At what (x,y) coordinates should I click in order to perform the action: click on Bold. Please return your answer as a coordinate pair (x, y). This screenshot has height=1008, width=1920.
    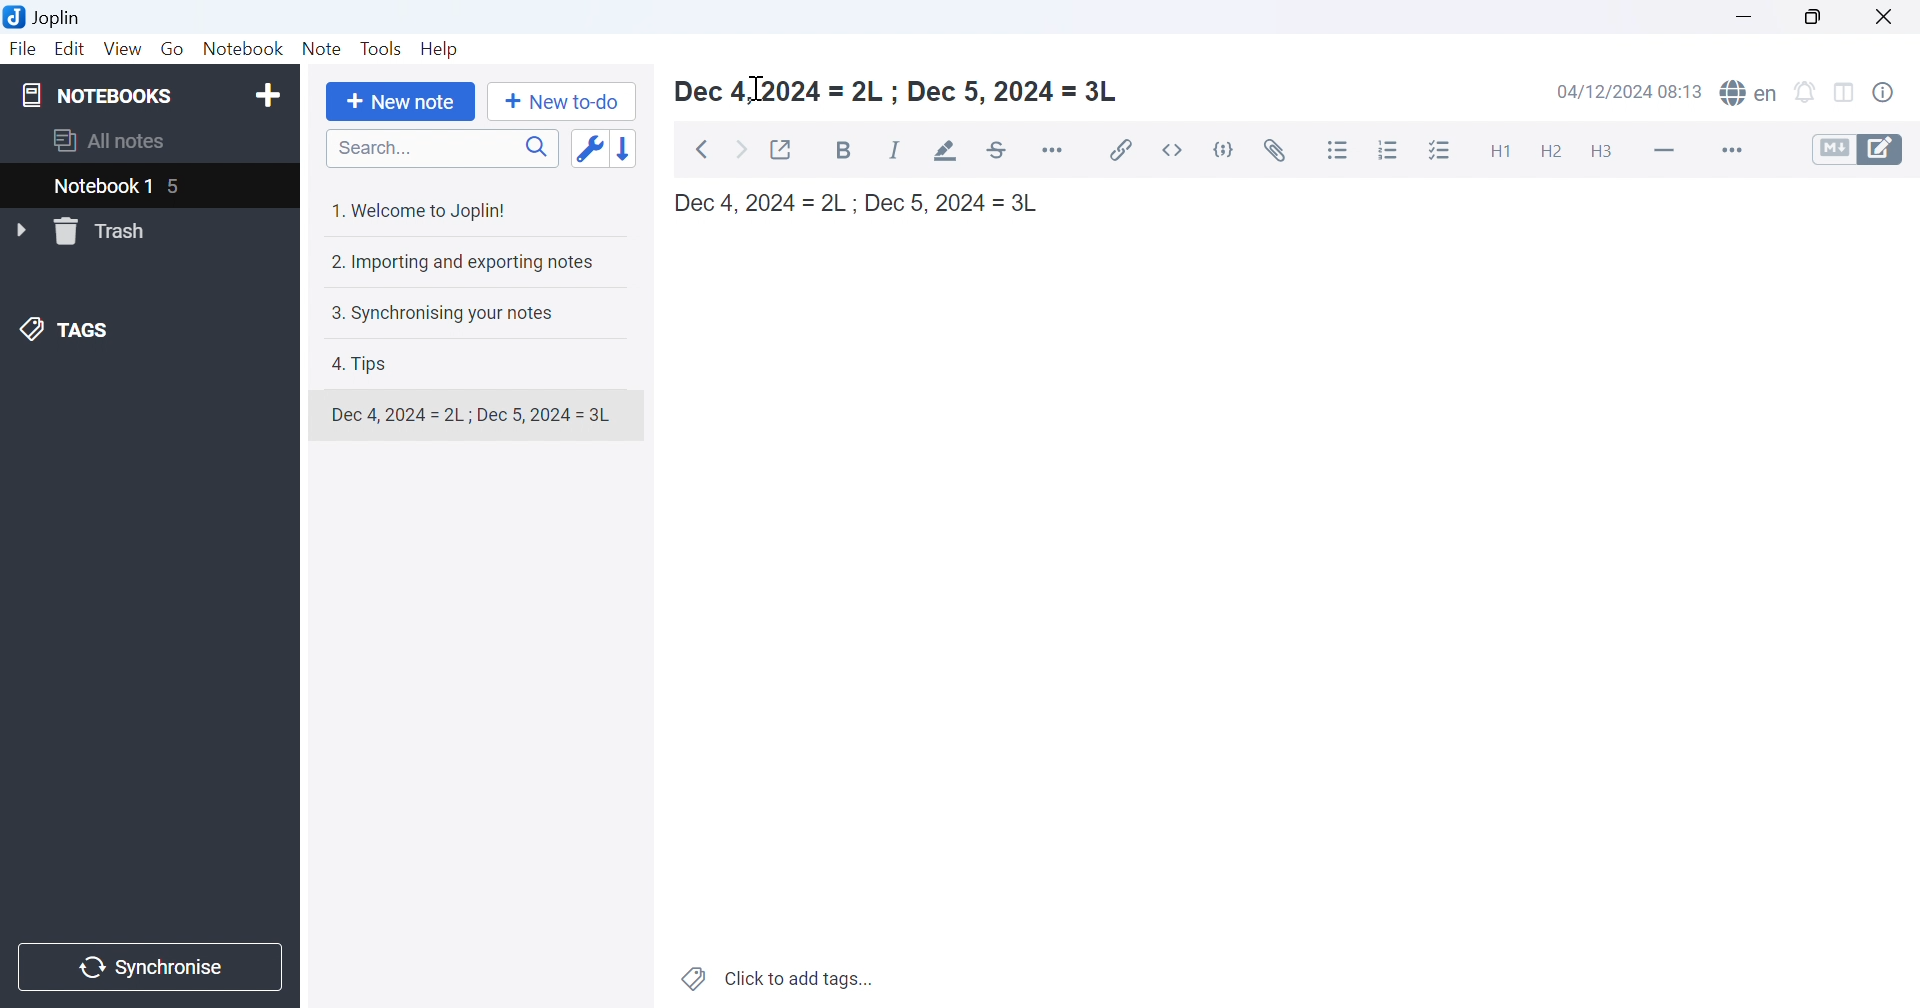
    Looking at the image, I should click on (848, 152).